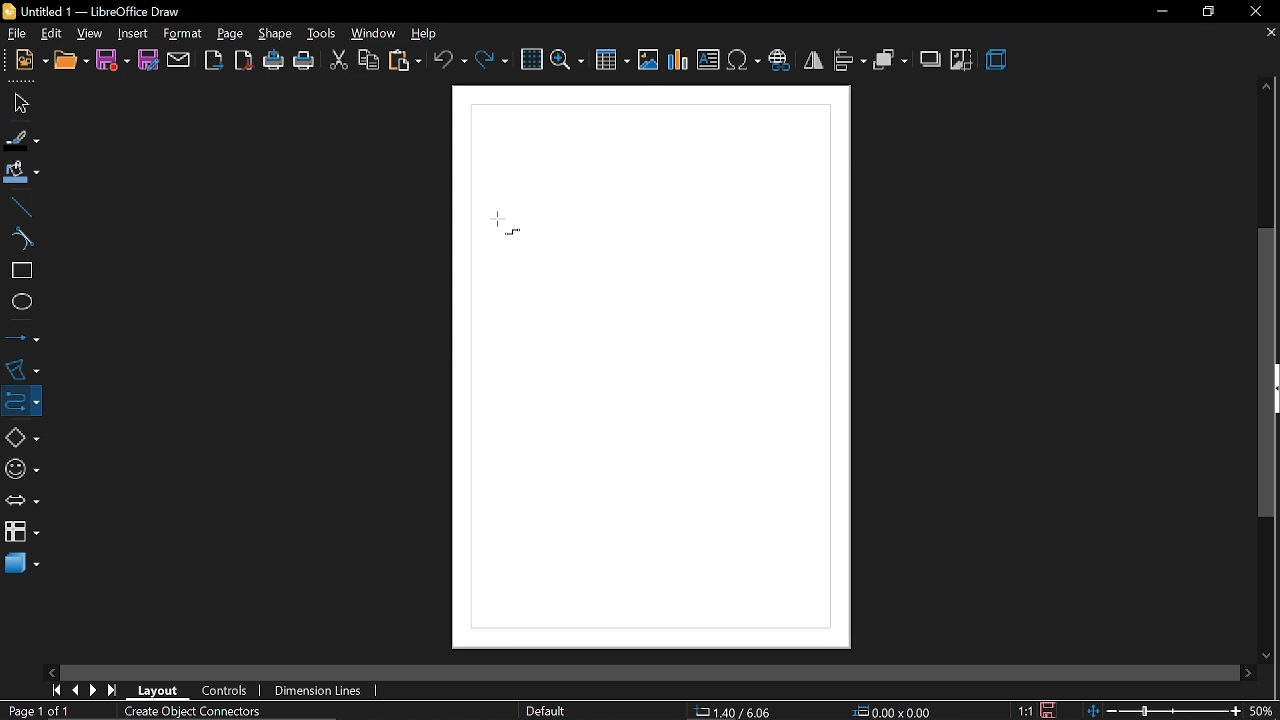 This screenshot has width=1280, height=720. I want to click on zoom change, so click(1166, 712).